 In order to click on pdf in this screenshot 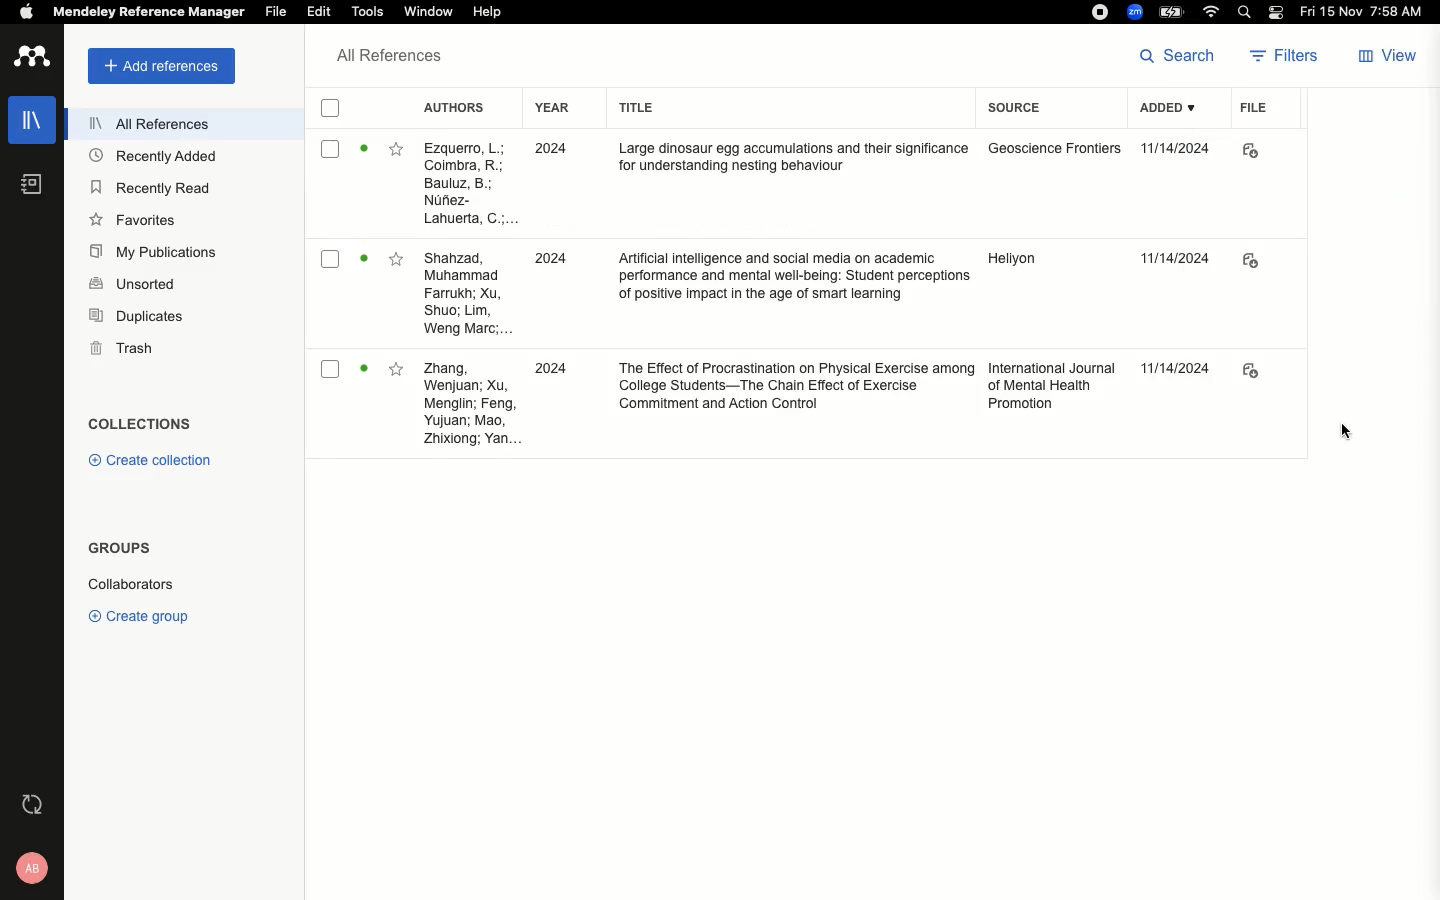, I will do `click(1254, 151)`.